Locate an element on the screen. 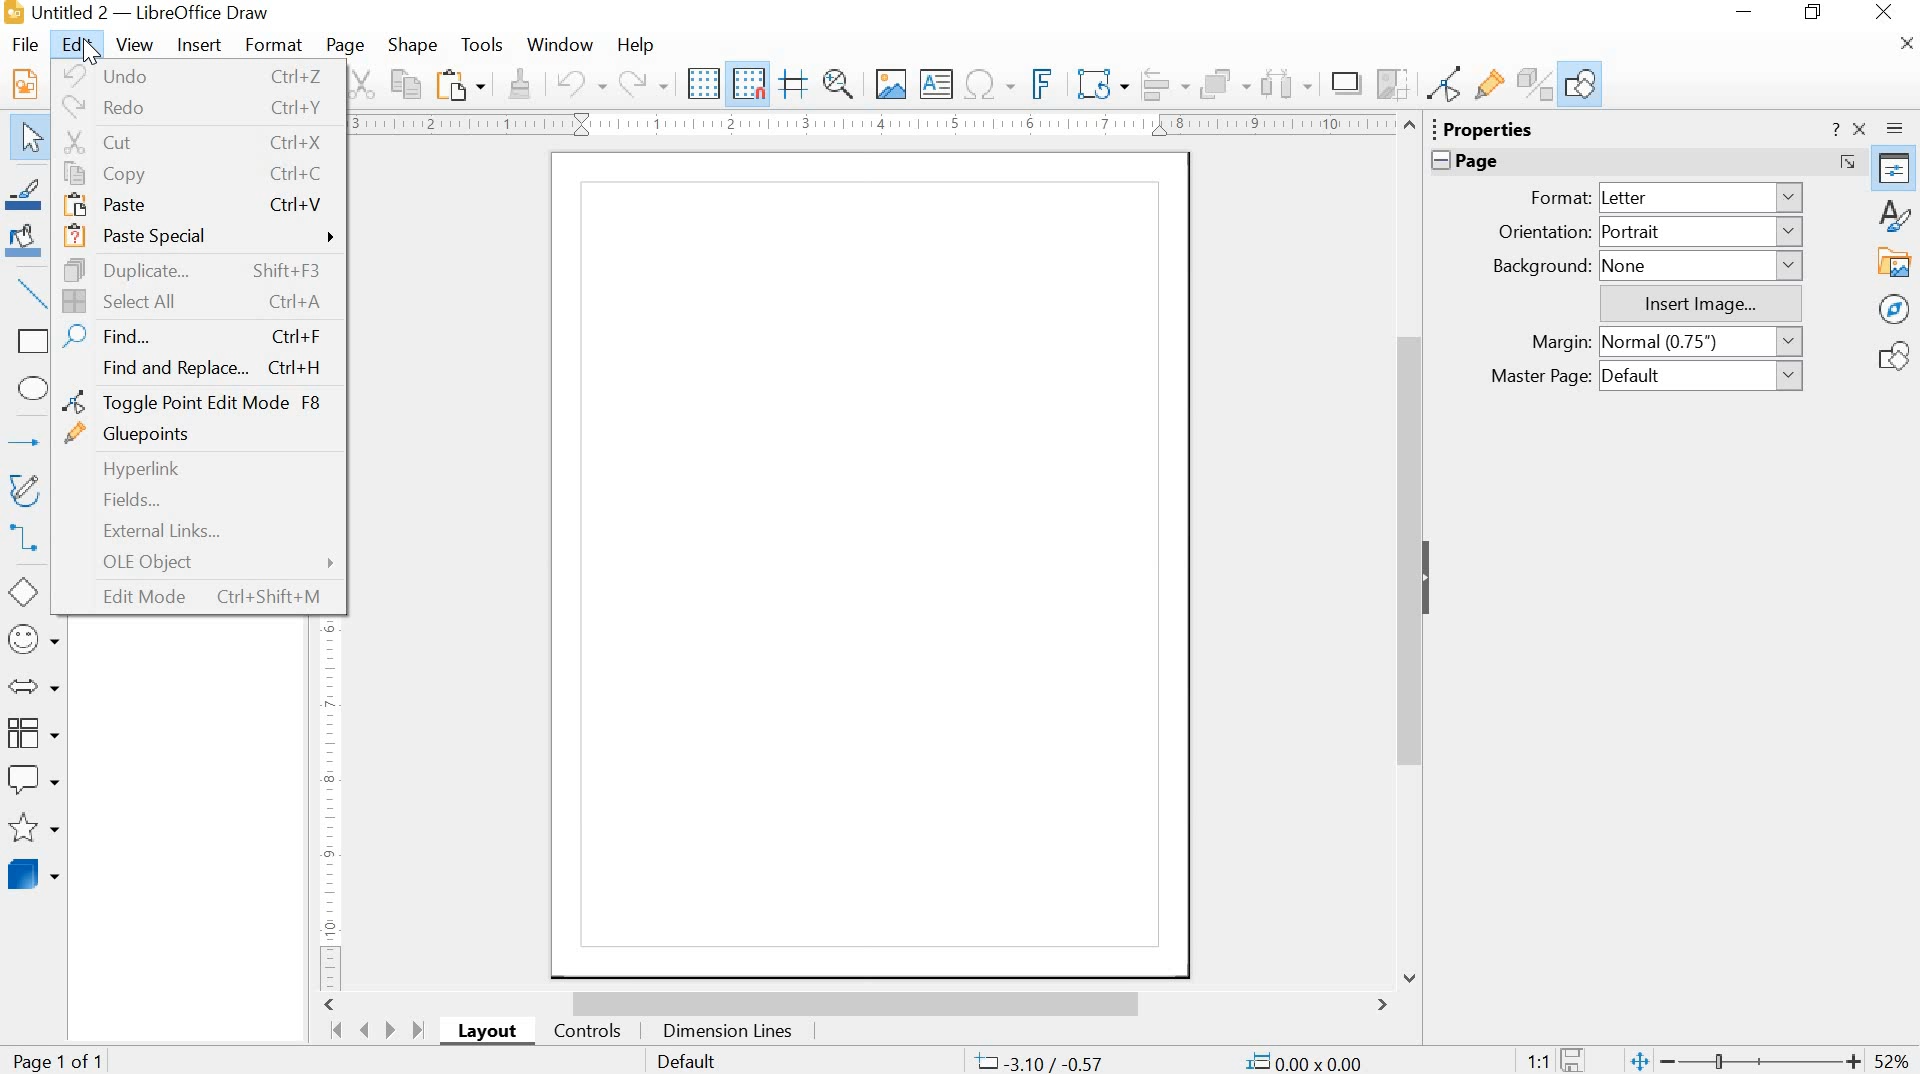 The image size is (1920, 1074). copy is located at coordinates (201, 173).